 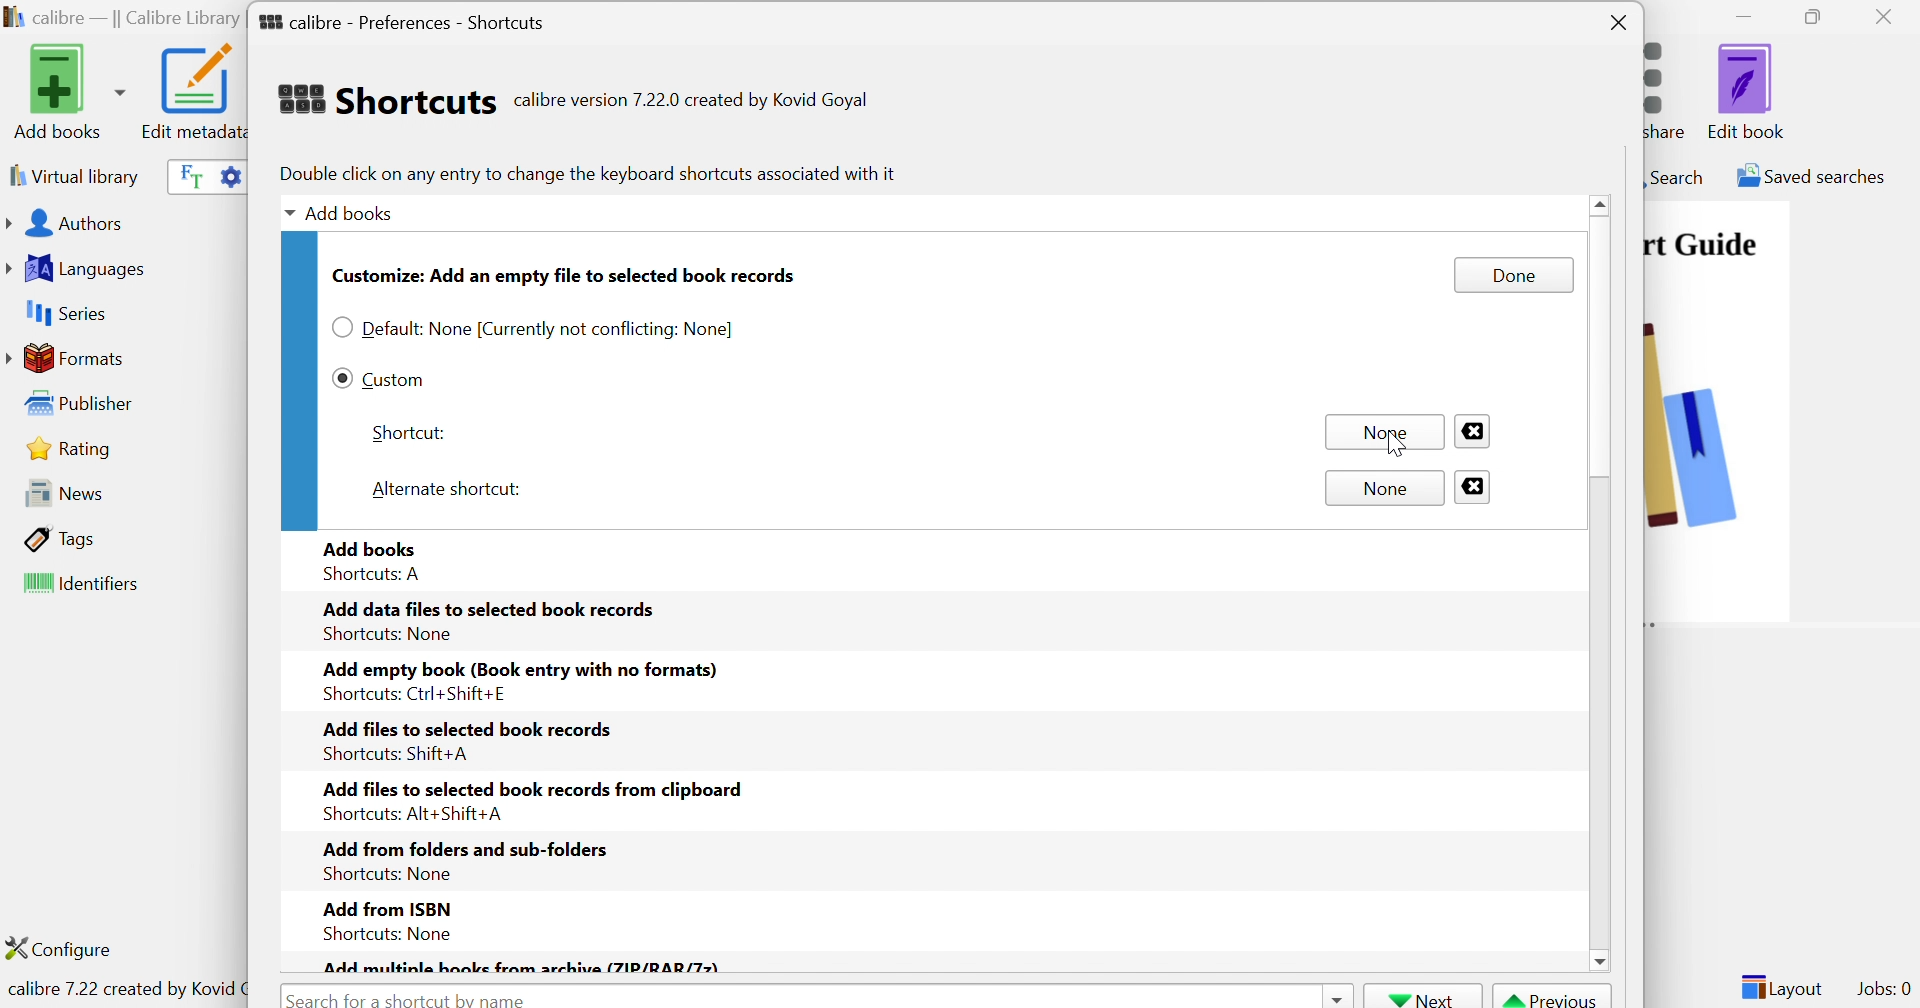 I want to click on Add data files to selected book records, so click(x=491, y=608).